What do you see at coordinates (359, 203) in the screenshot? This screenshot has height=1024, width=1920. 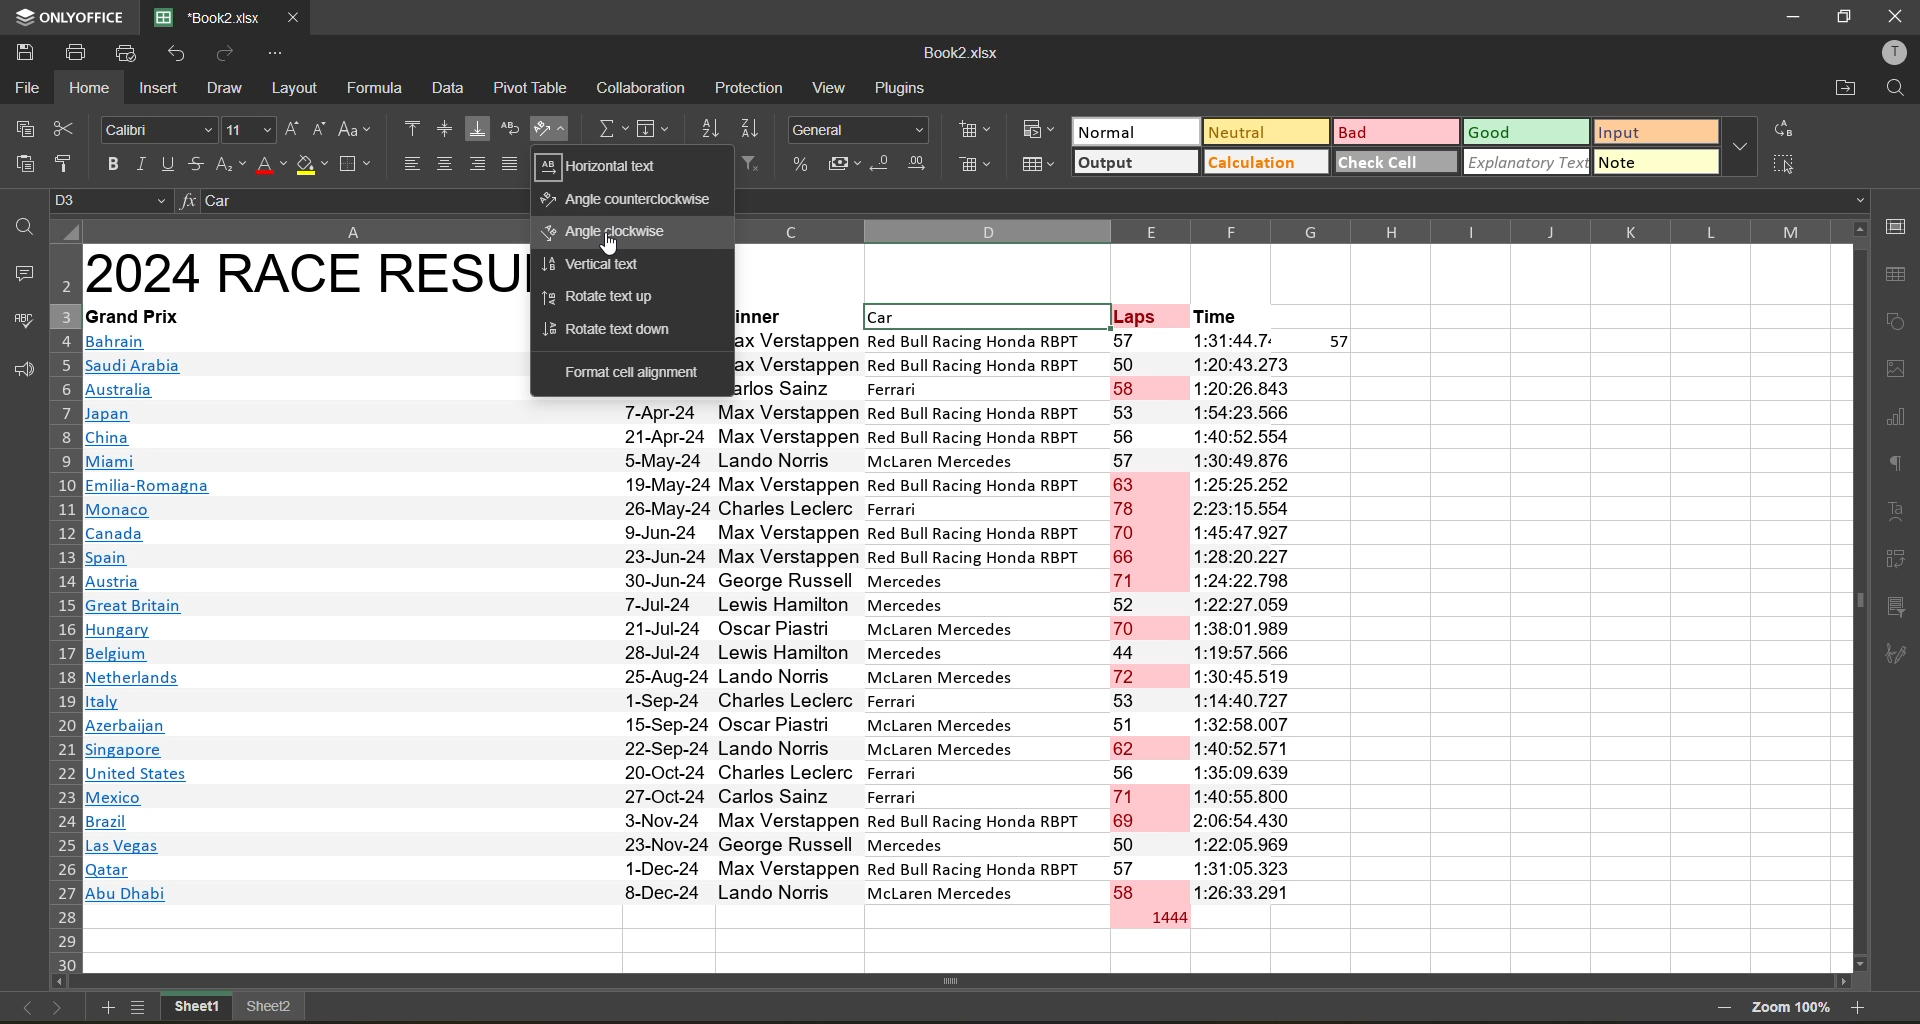 I see `formula bar` at bounding box center [359, 203].